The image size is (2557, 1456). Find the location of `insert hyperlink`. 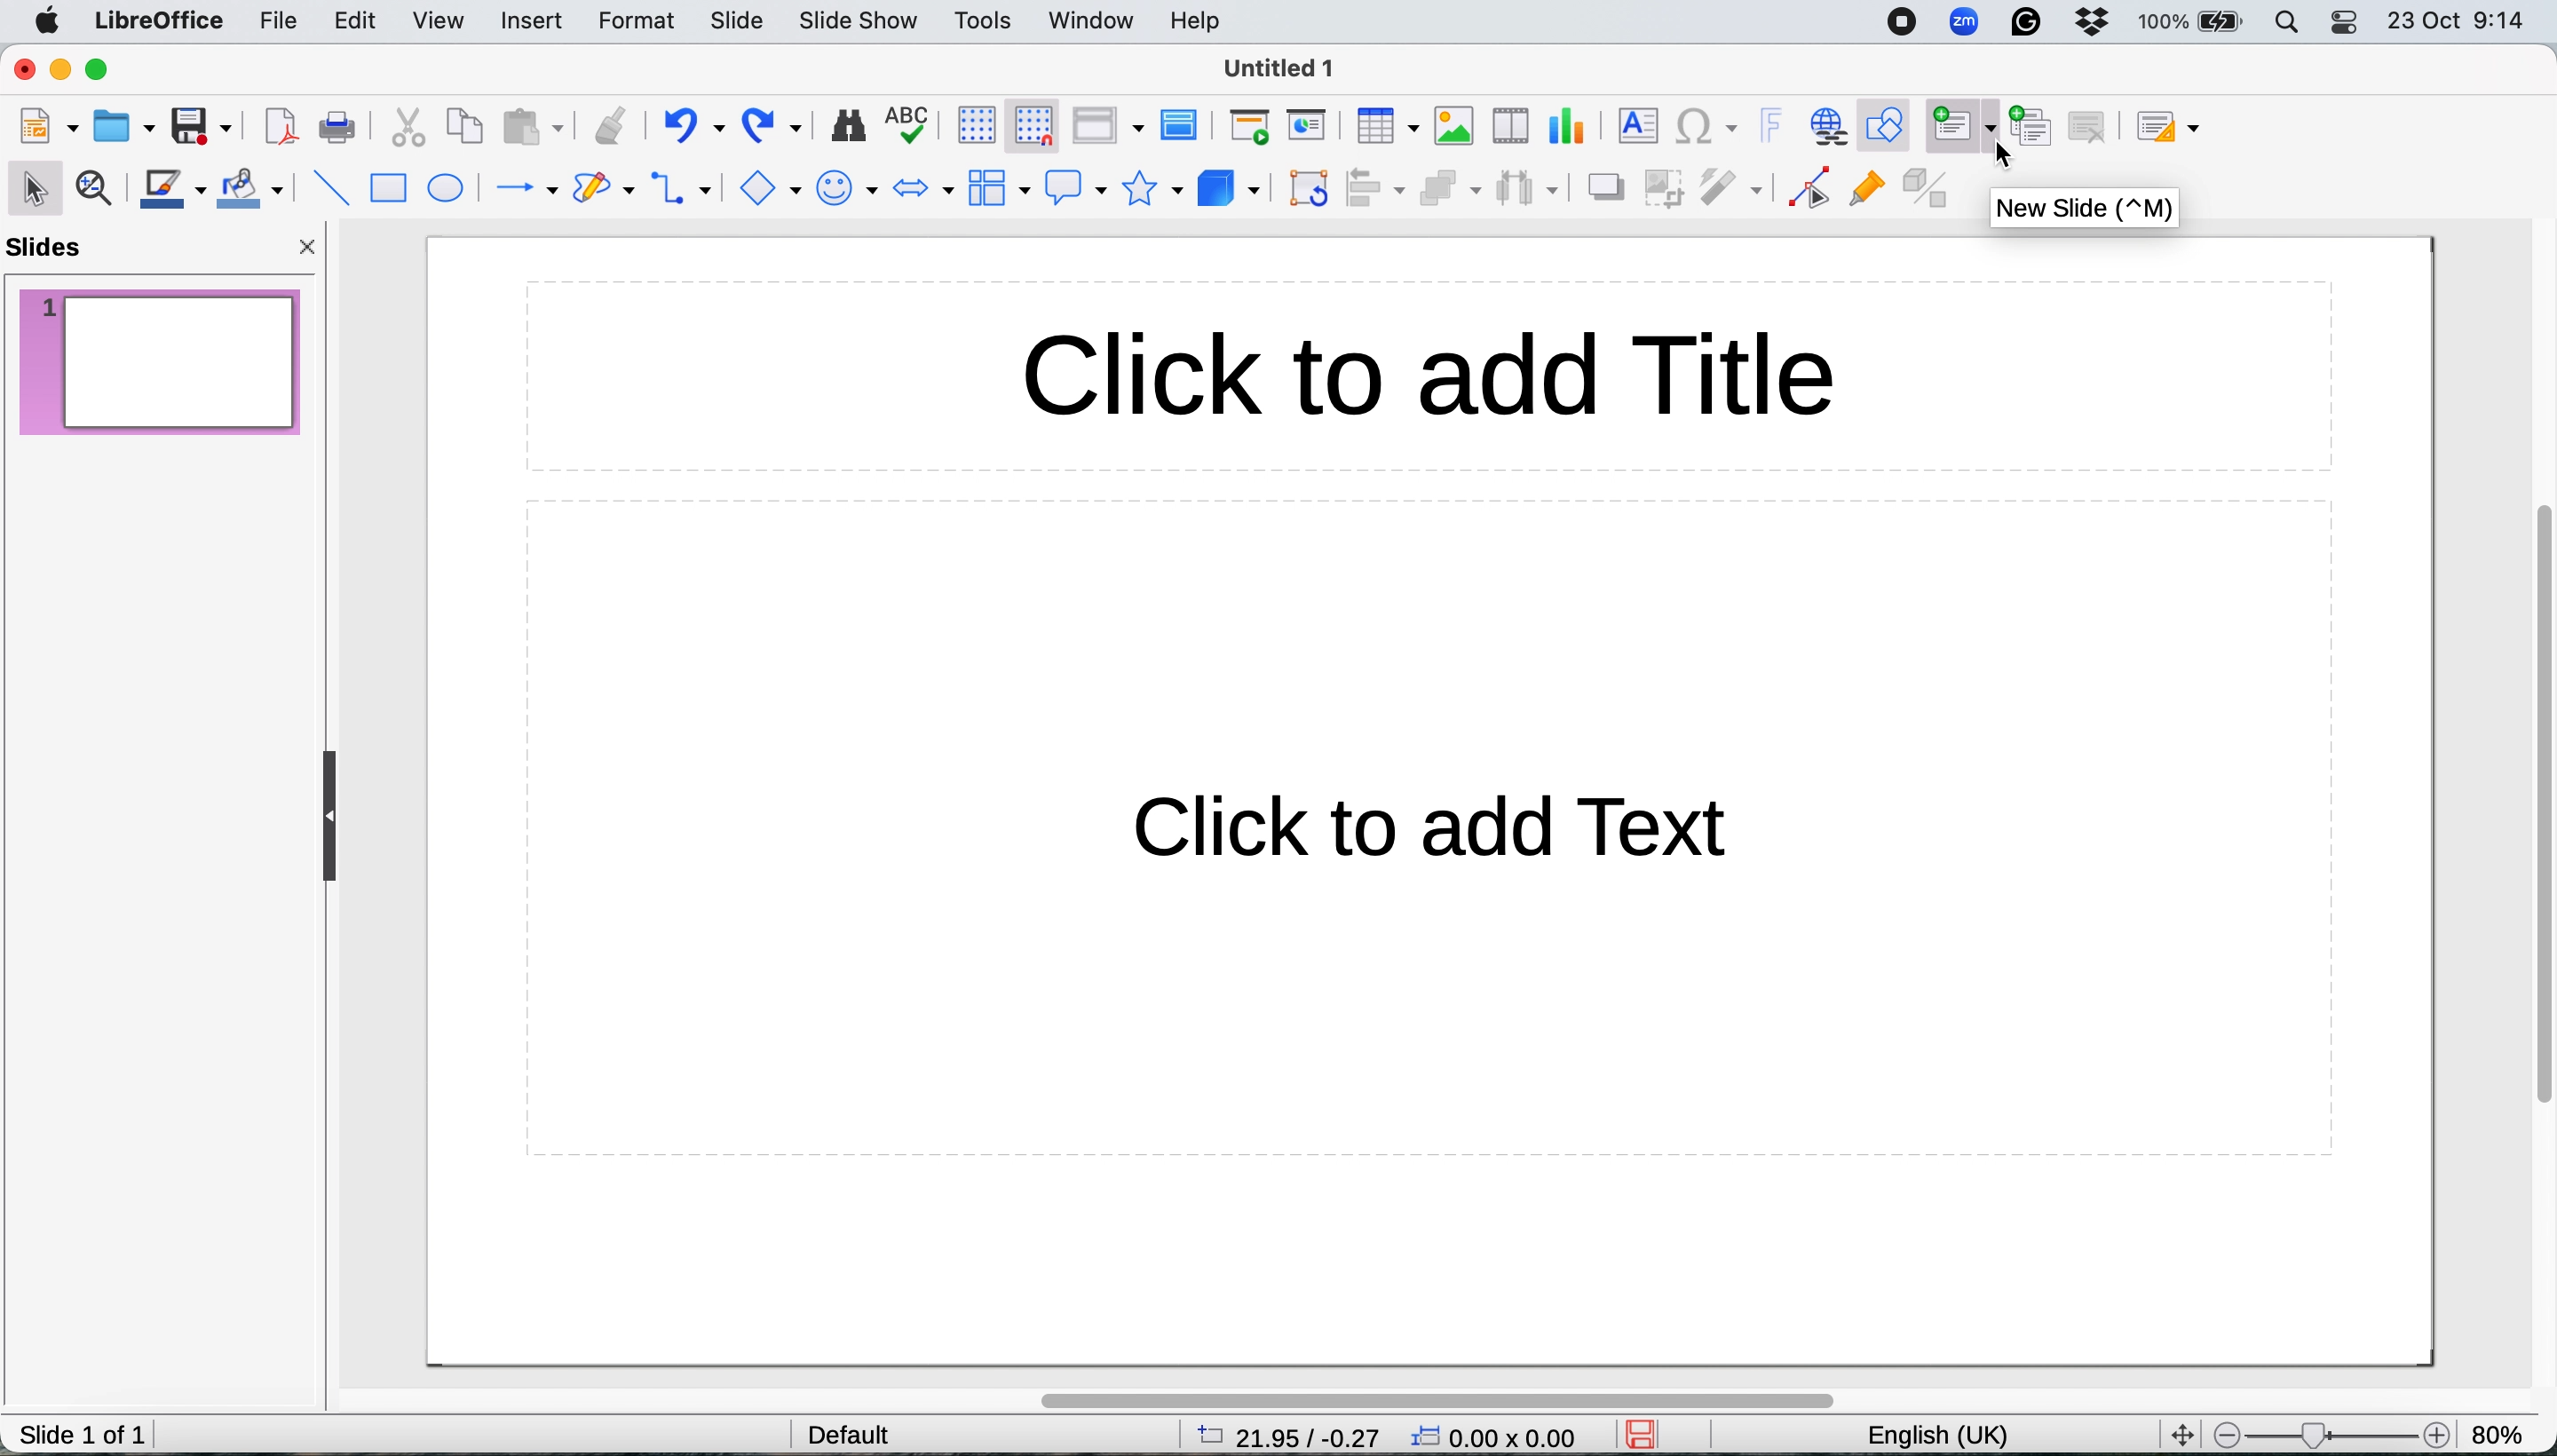

insert hyperlink is located at coordinates (1829, 126).